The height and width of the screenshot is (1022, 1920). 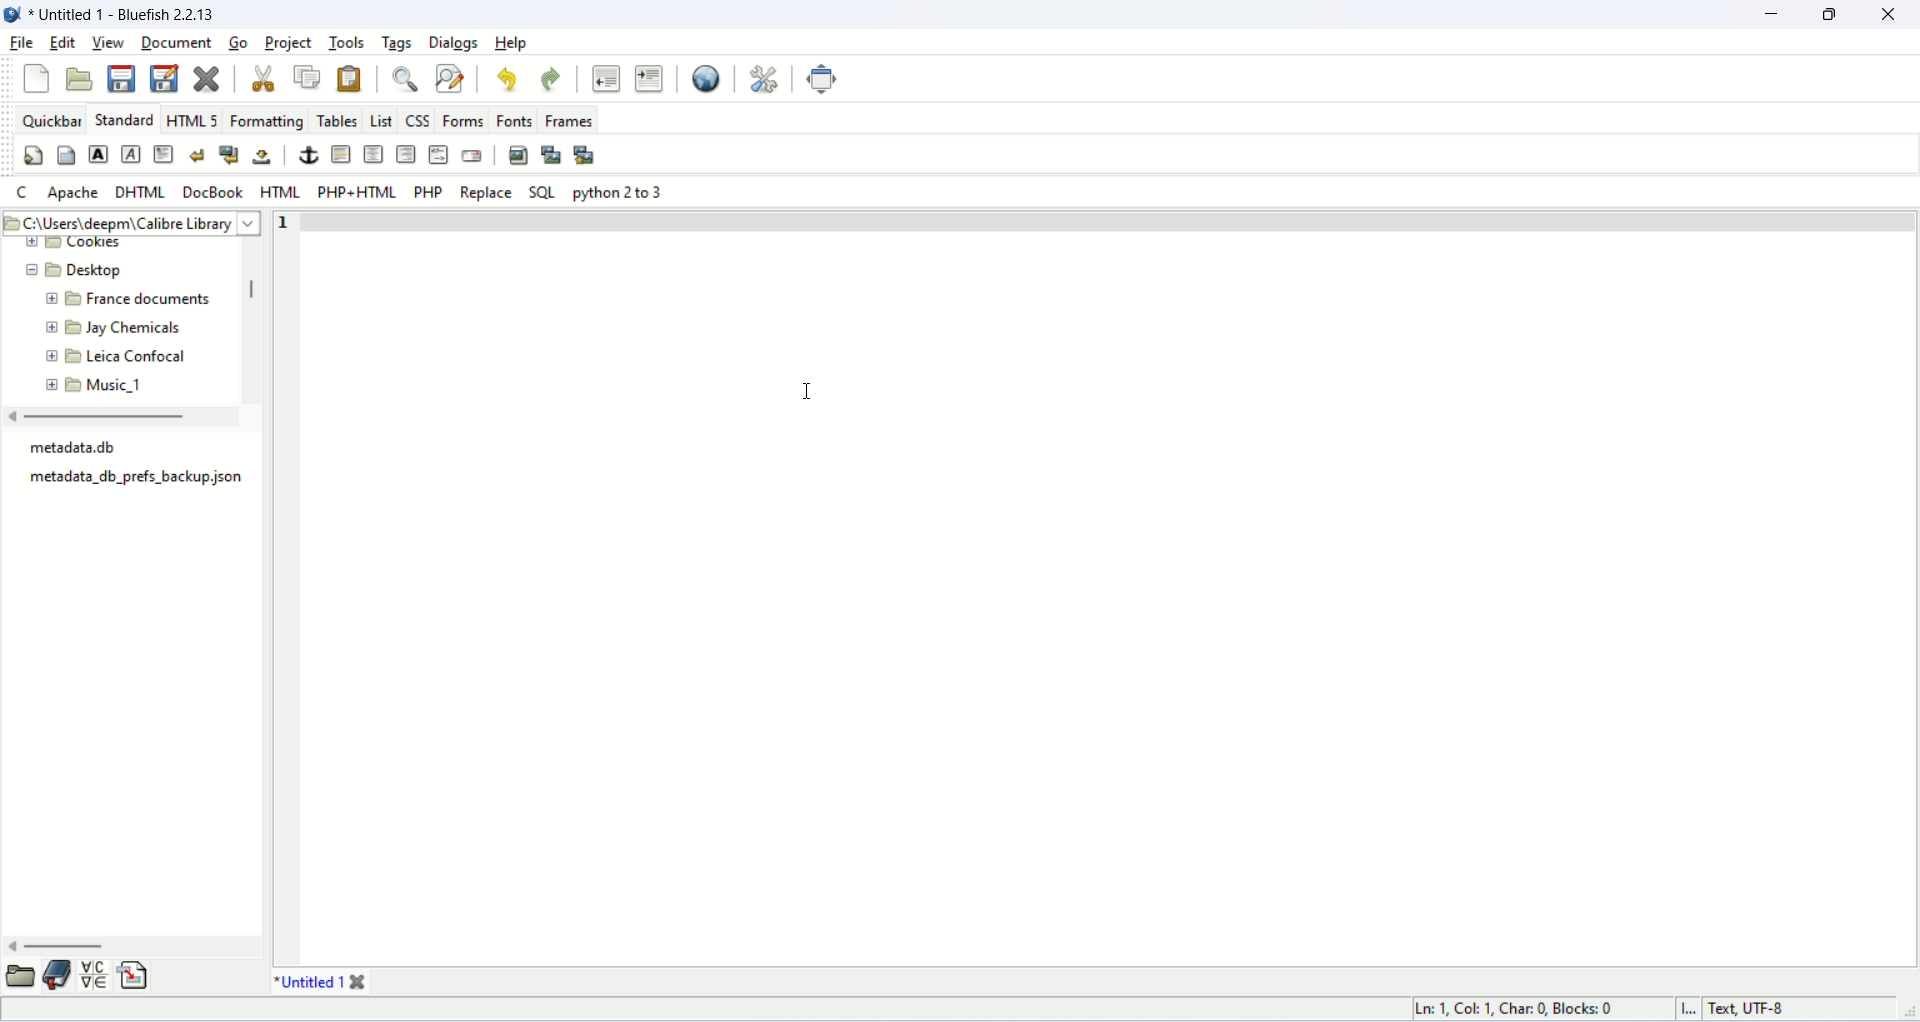 What do you see at coordinates (569, 120) in the screenshot?
I see `frames` at bounding box center [569, 120].